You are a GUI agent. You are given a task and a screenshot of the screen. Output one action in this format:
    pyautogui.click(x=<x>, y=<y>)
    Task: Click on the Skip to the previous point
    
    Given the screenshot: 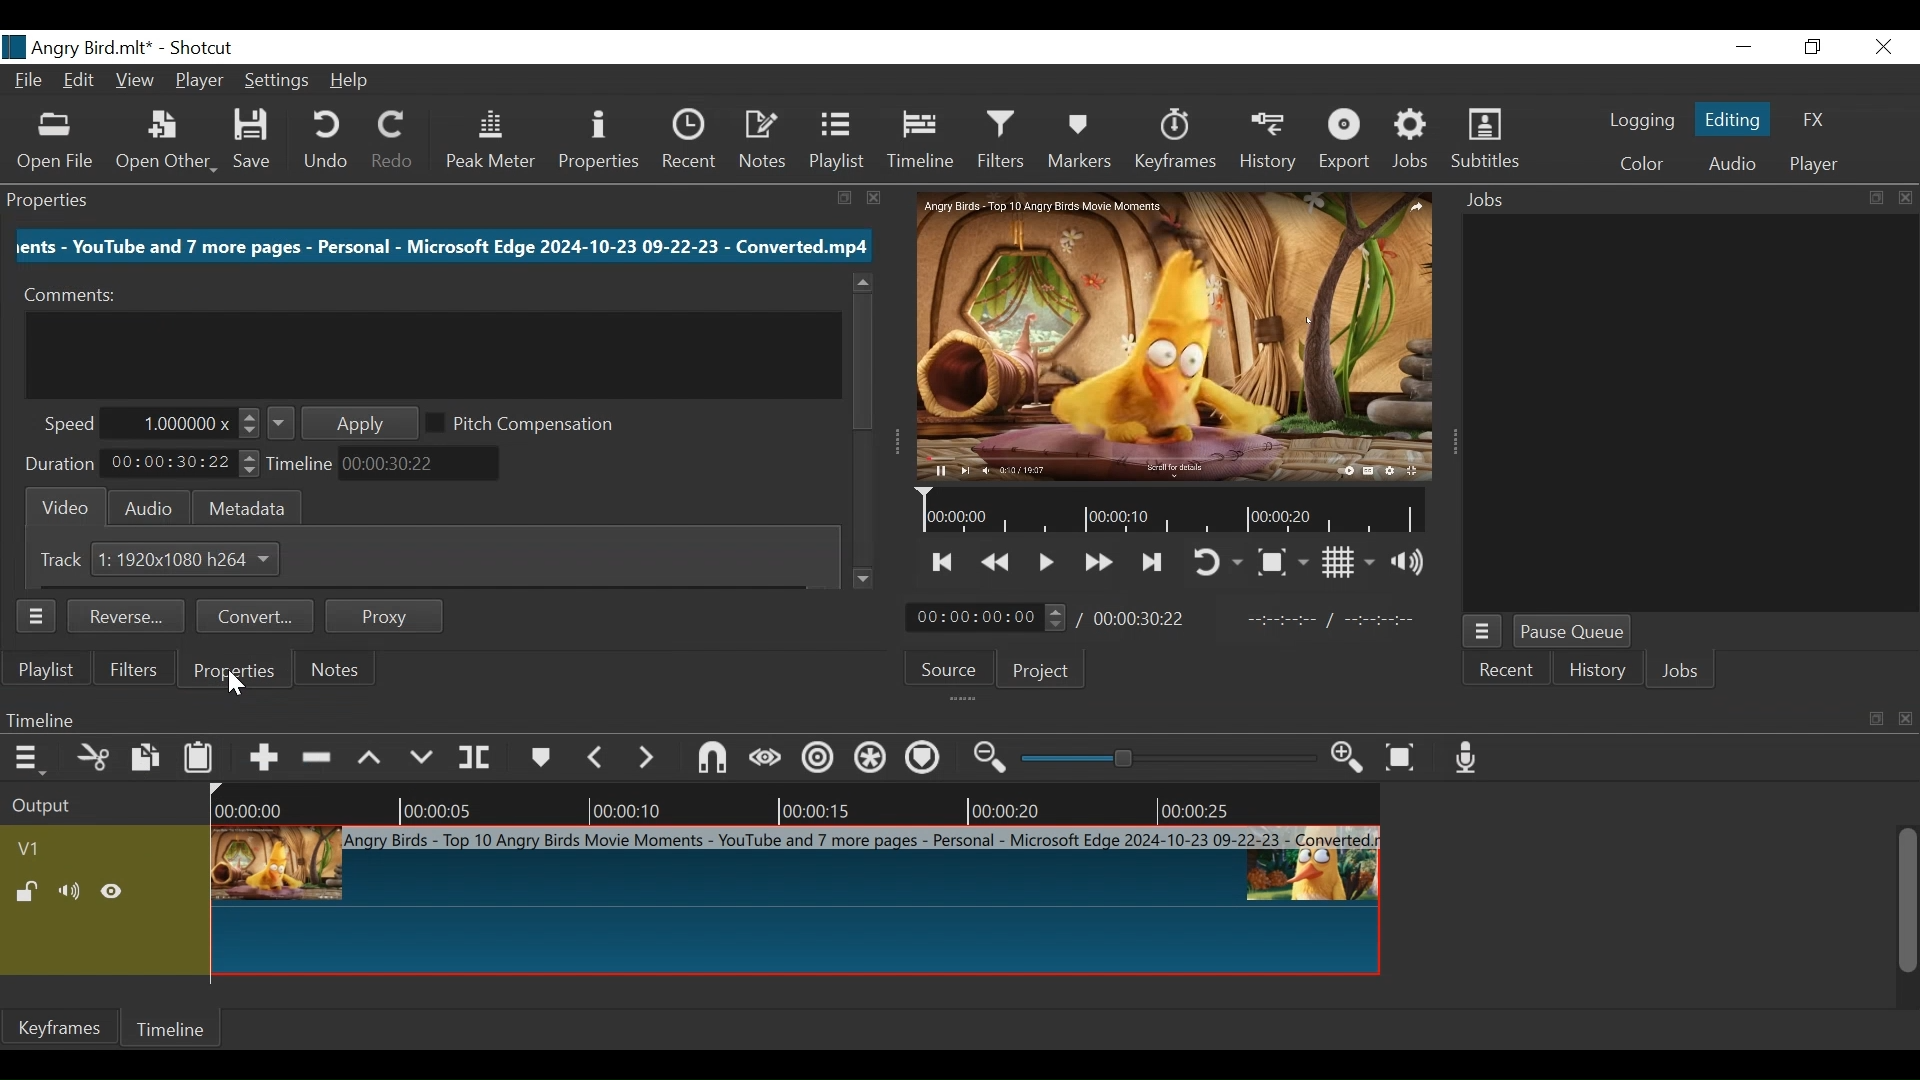 What is the action you would take?
    pyautogui.click(x=940, y=563)
    